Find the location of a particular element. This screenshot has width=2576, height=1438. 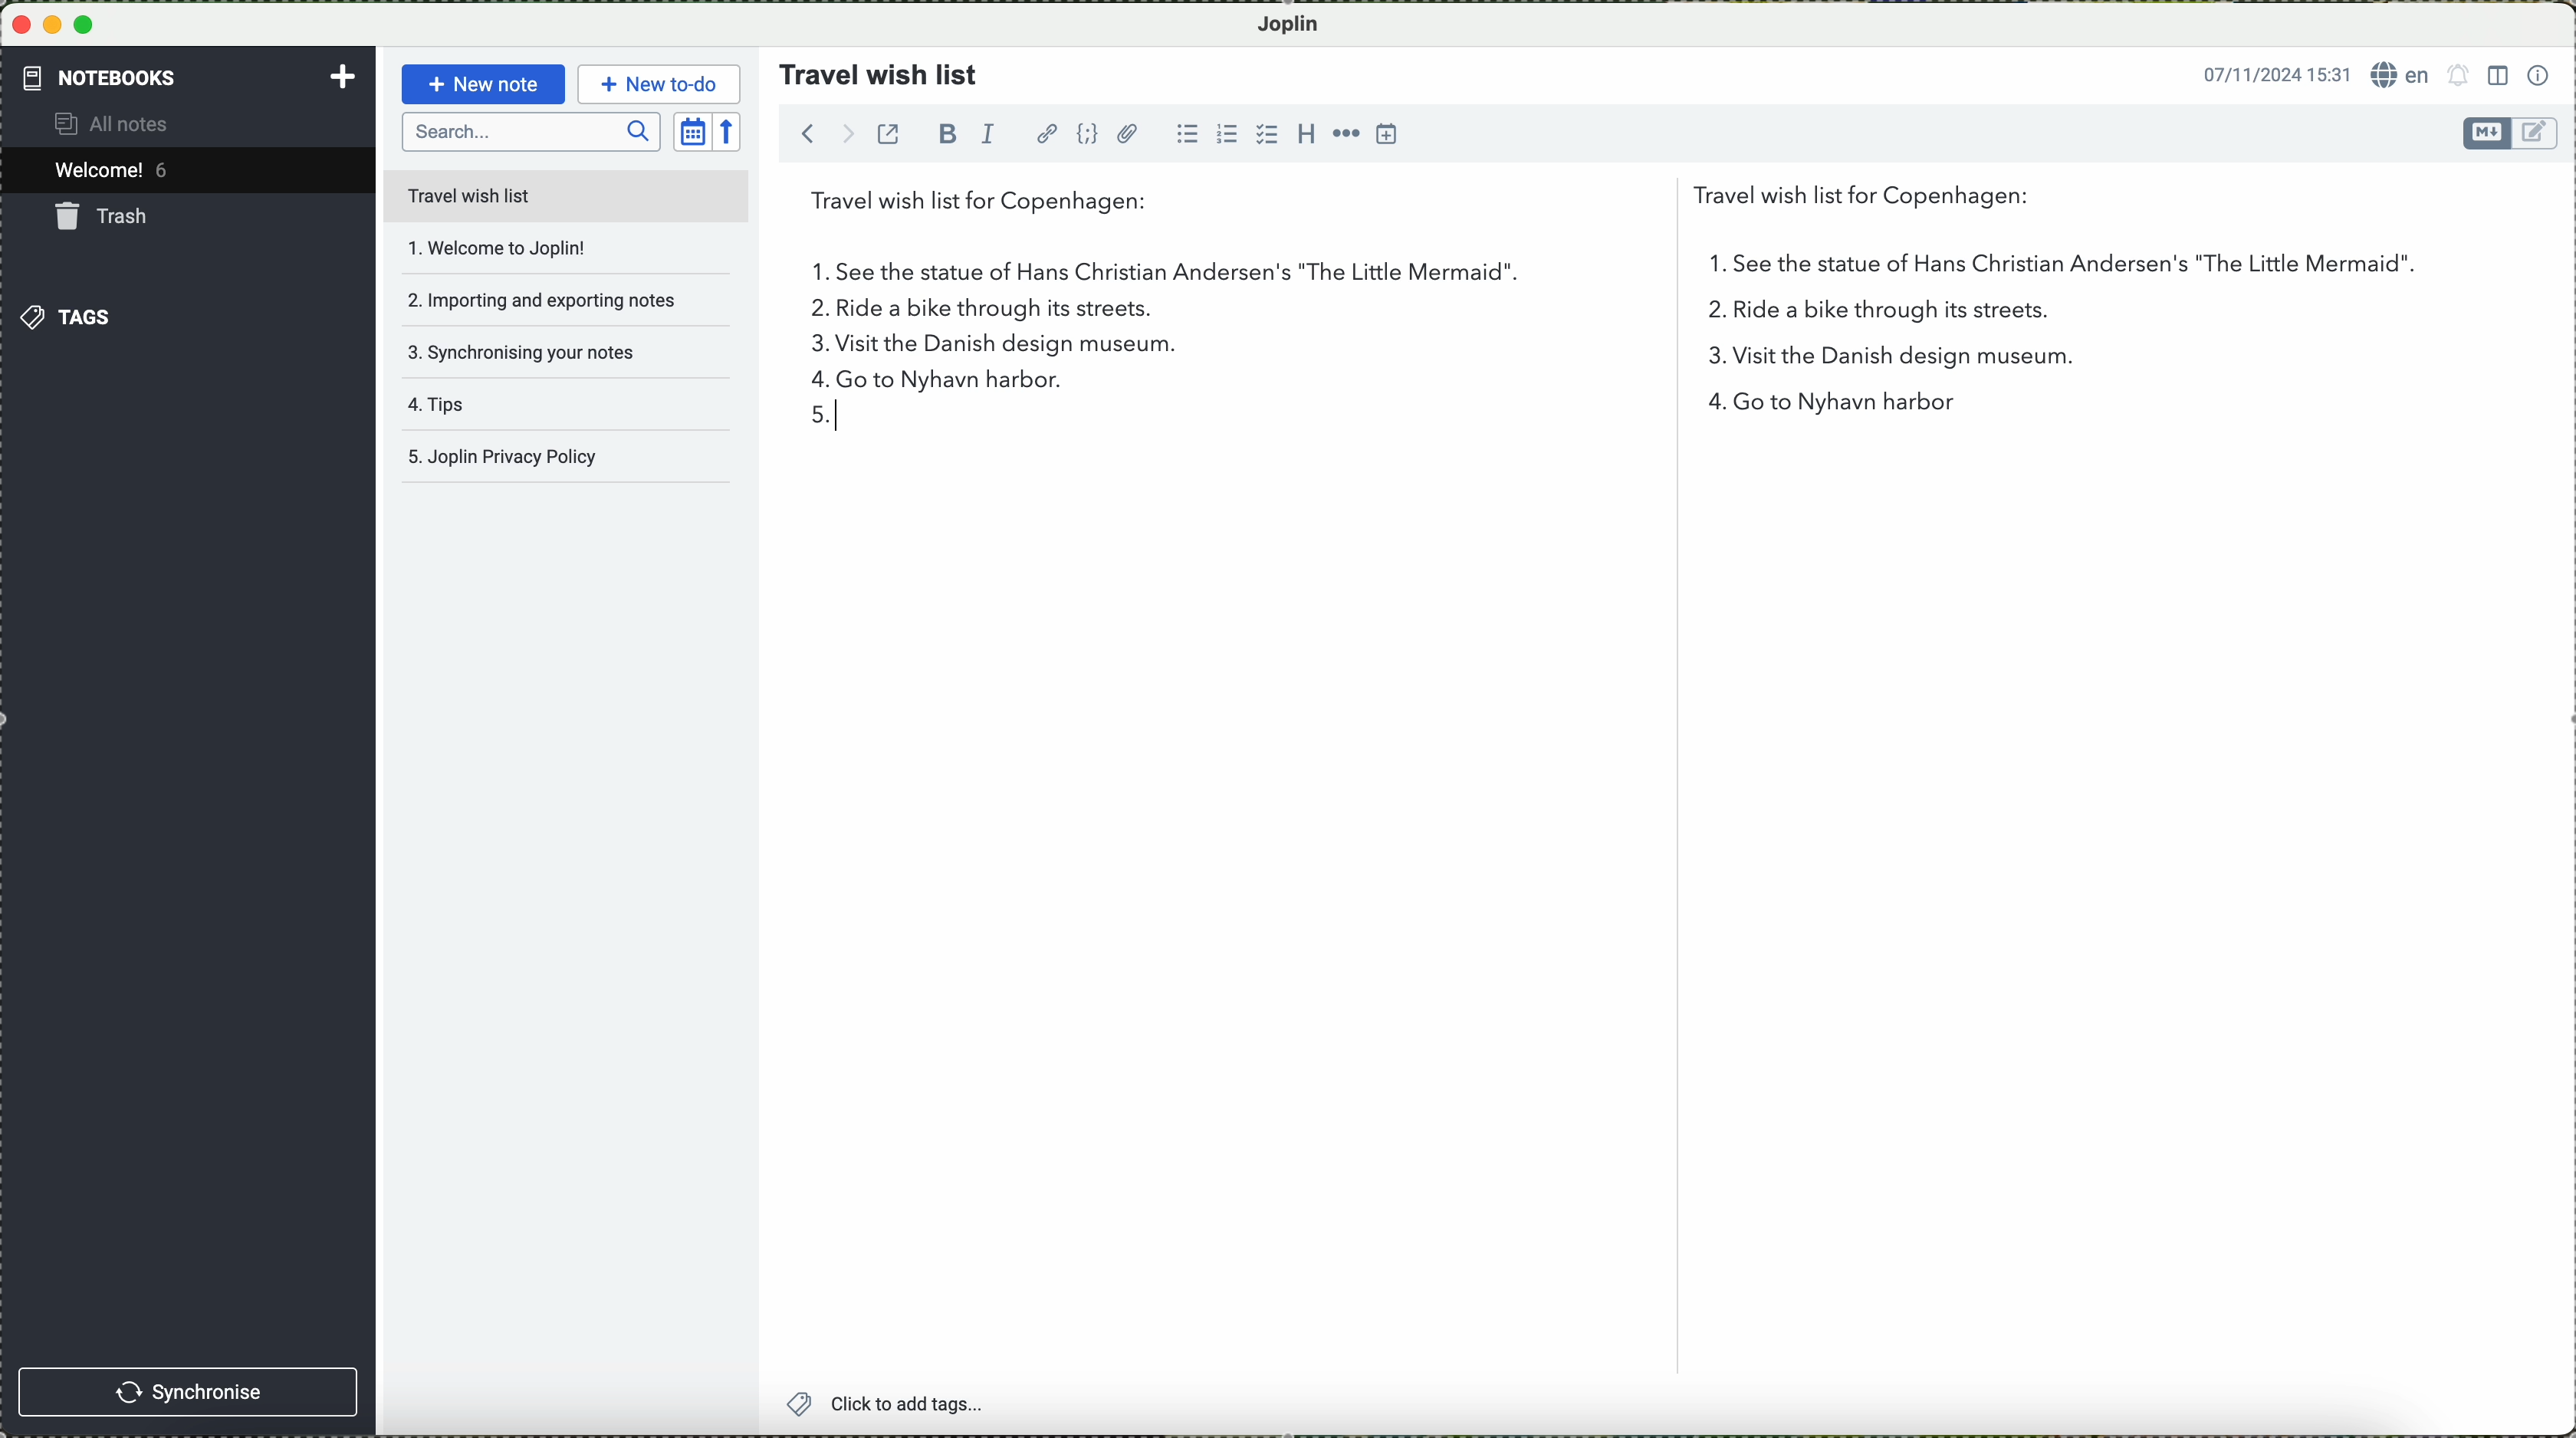

horizontal rule is located at coordinates (1344, 133).